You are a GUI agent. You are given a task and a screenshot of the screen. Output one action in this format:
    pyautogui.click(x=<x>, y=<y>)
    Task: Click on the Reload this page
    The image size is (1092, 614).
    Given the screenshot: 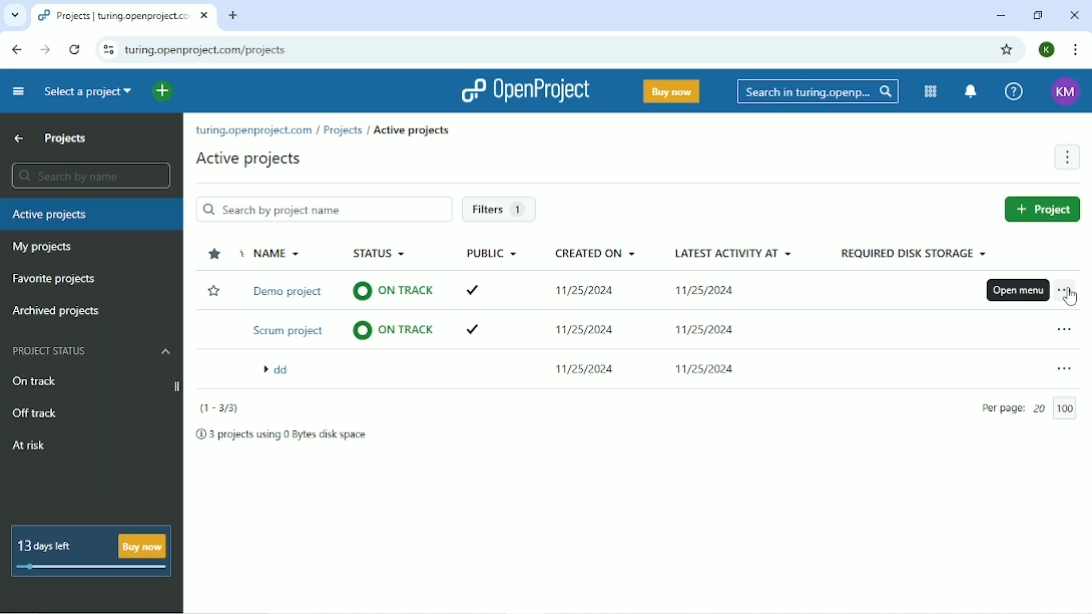 What is the action you would take?
    pyautogui.click(x=74, y=49)
    